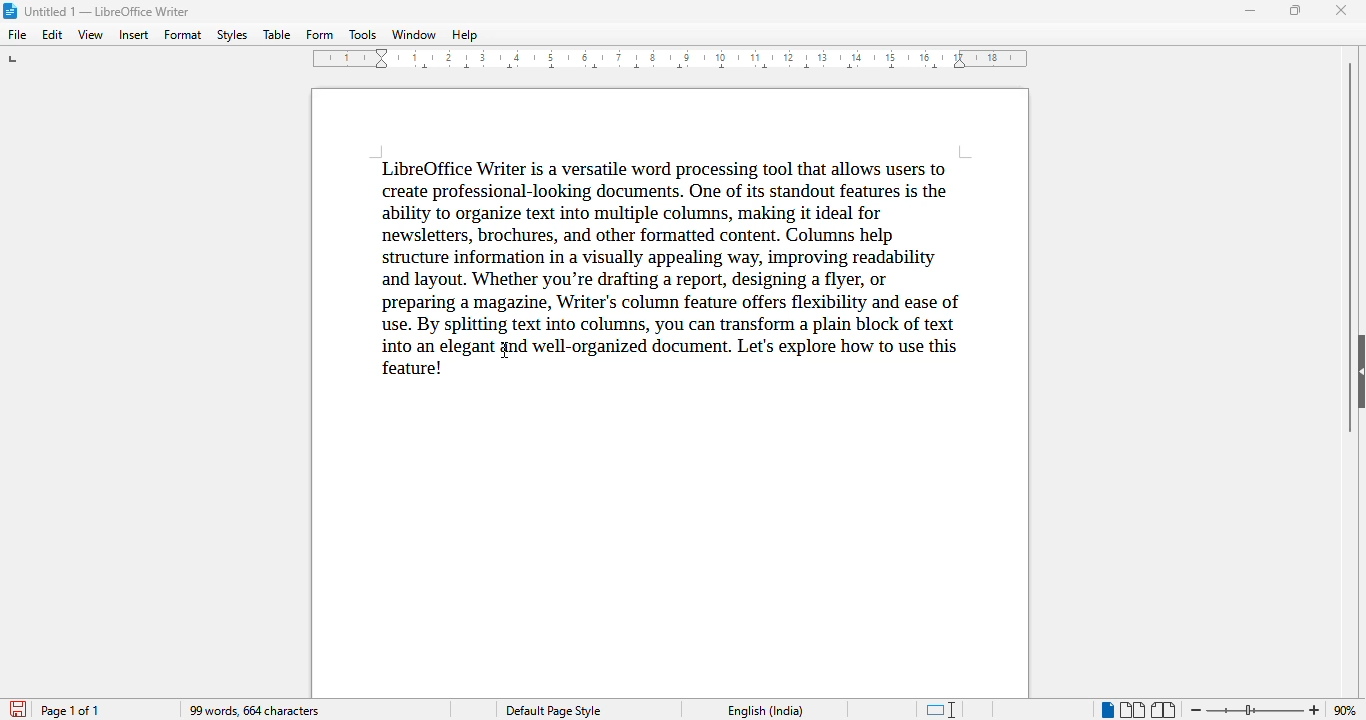 This screenshot has width=1366, height=720. Describe the element at coordinates (1315, 710) in the screenshot. I see `zoom in` at that location.